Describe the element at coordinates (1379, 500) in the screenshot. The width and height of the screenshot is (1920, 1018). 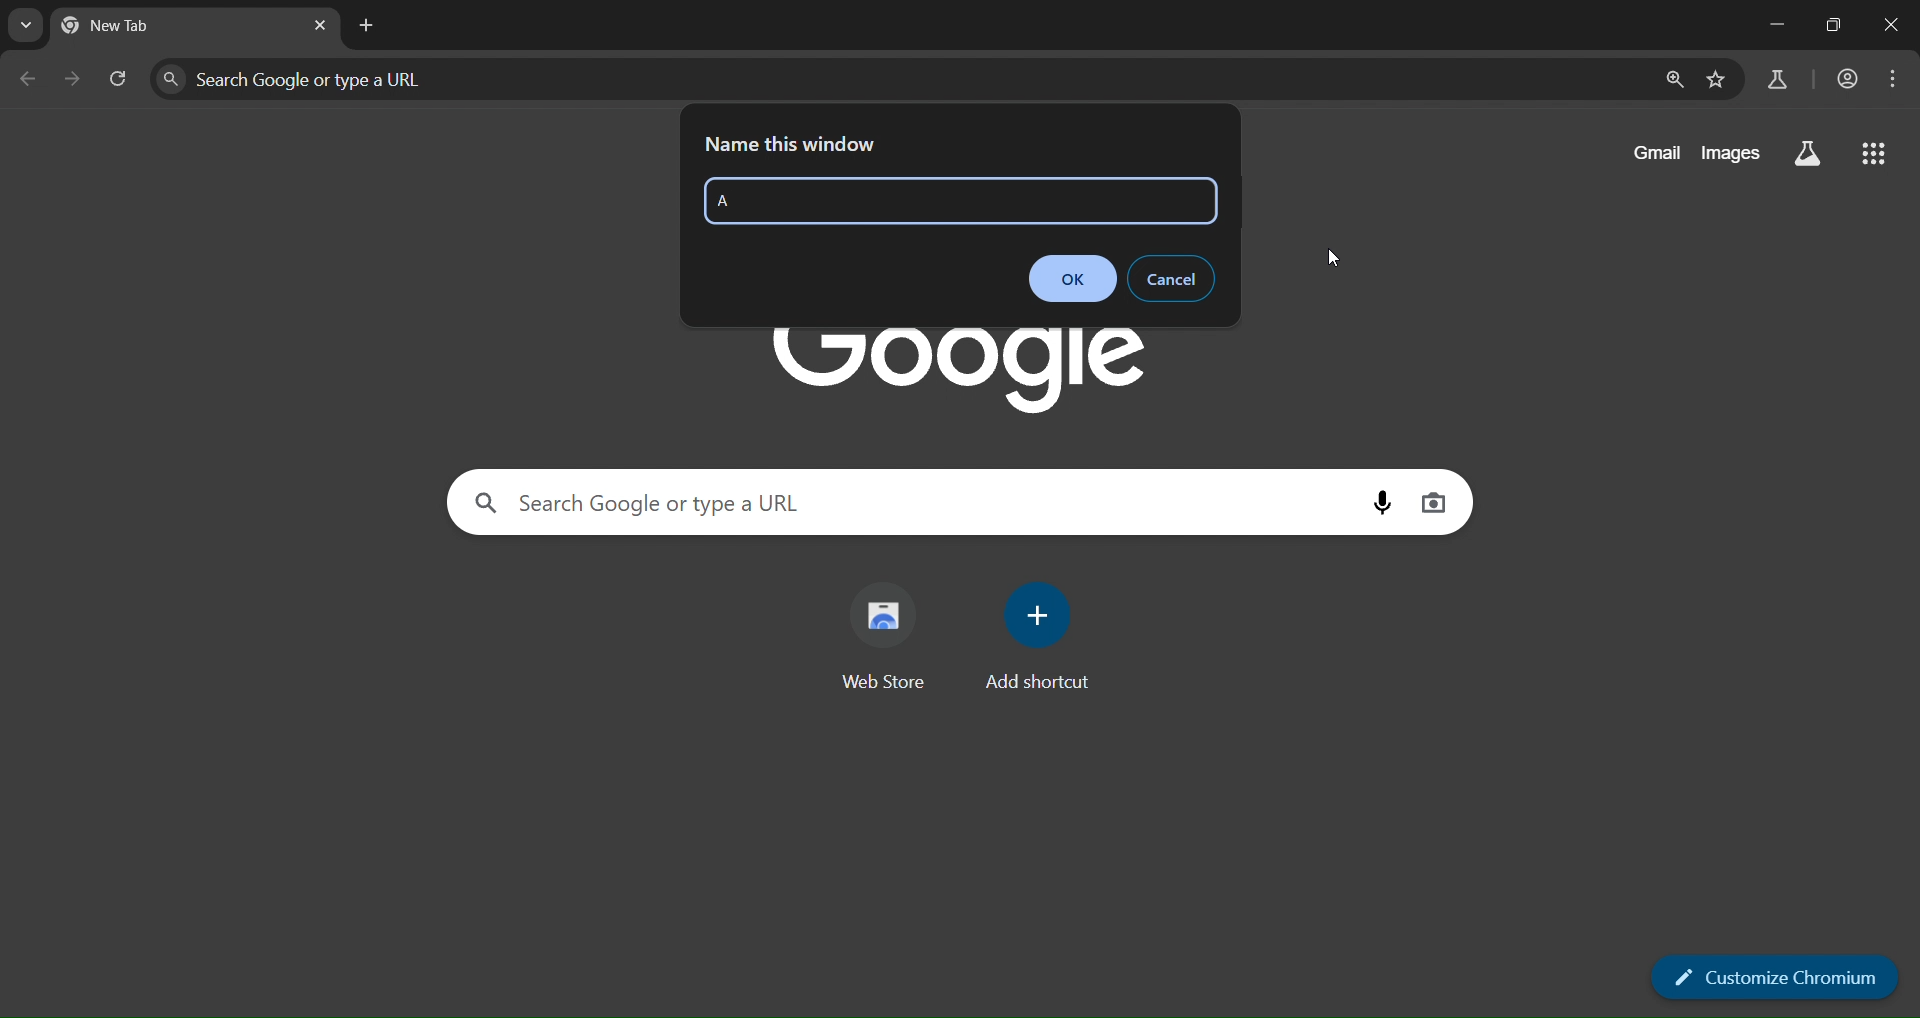
I see `voice search` at that location.